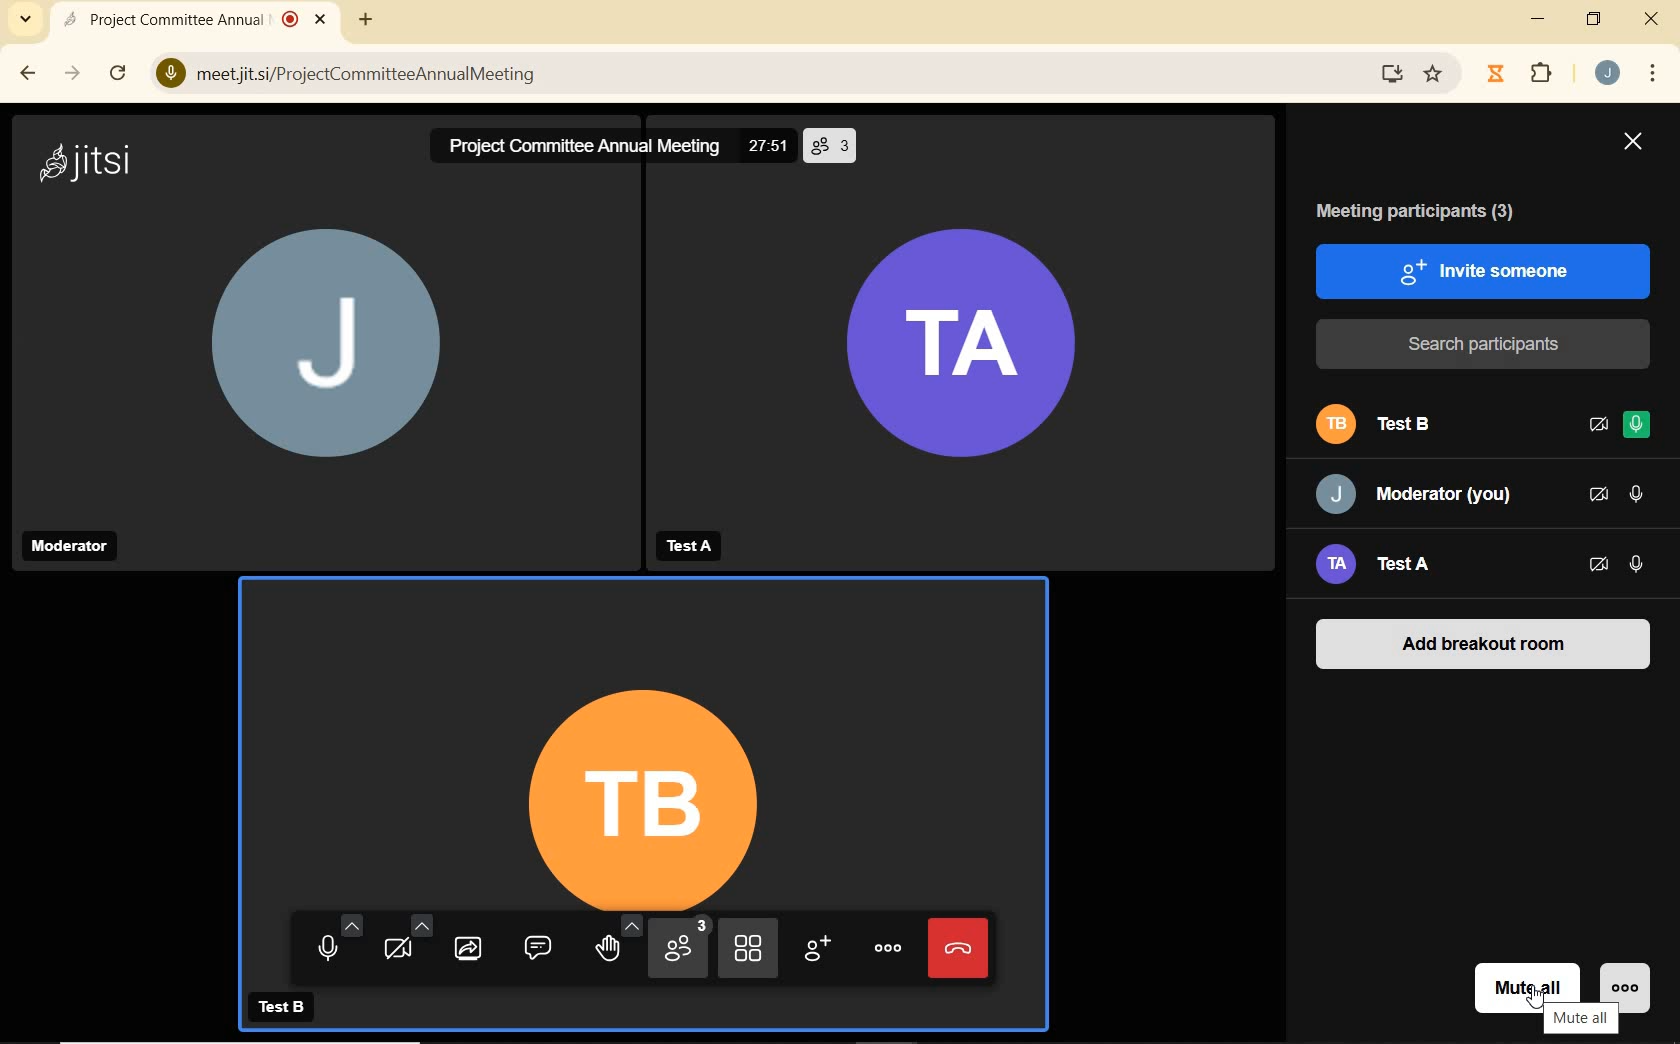 The image size is (1680, 1044). I want to click on CLOSE, so click(1632, 145).